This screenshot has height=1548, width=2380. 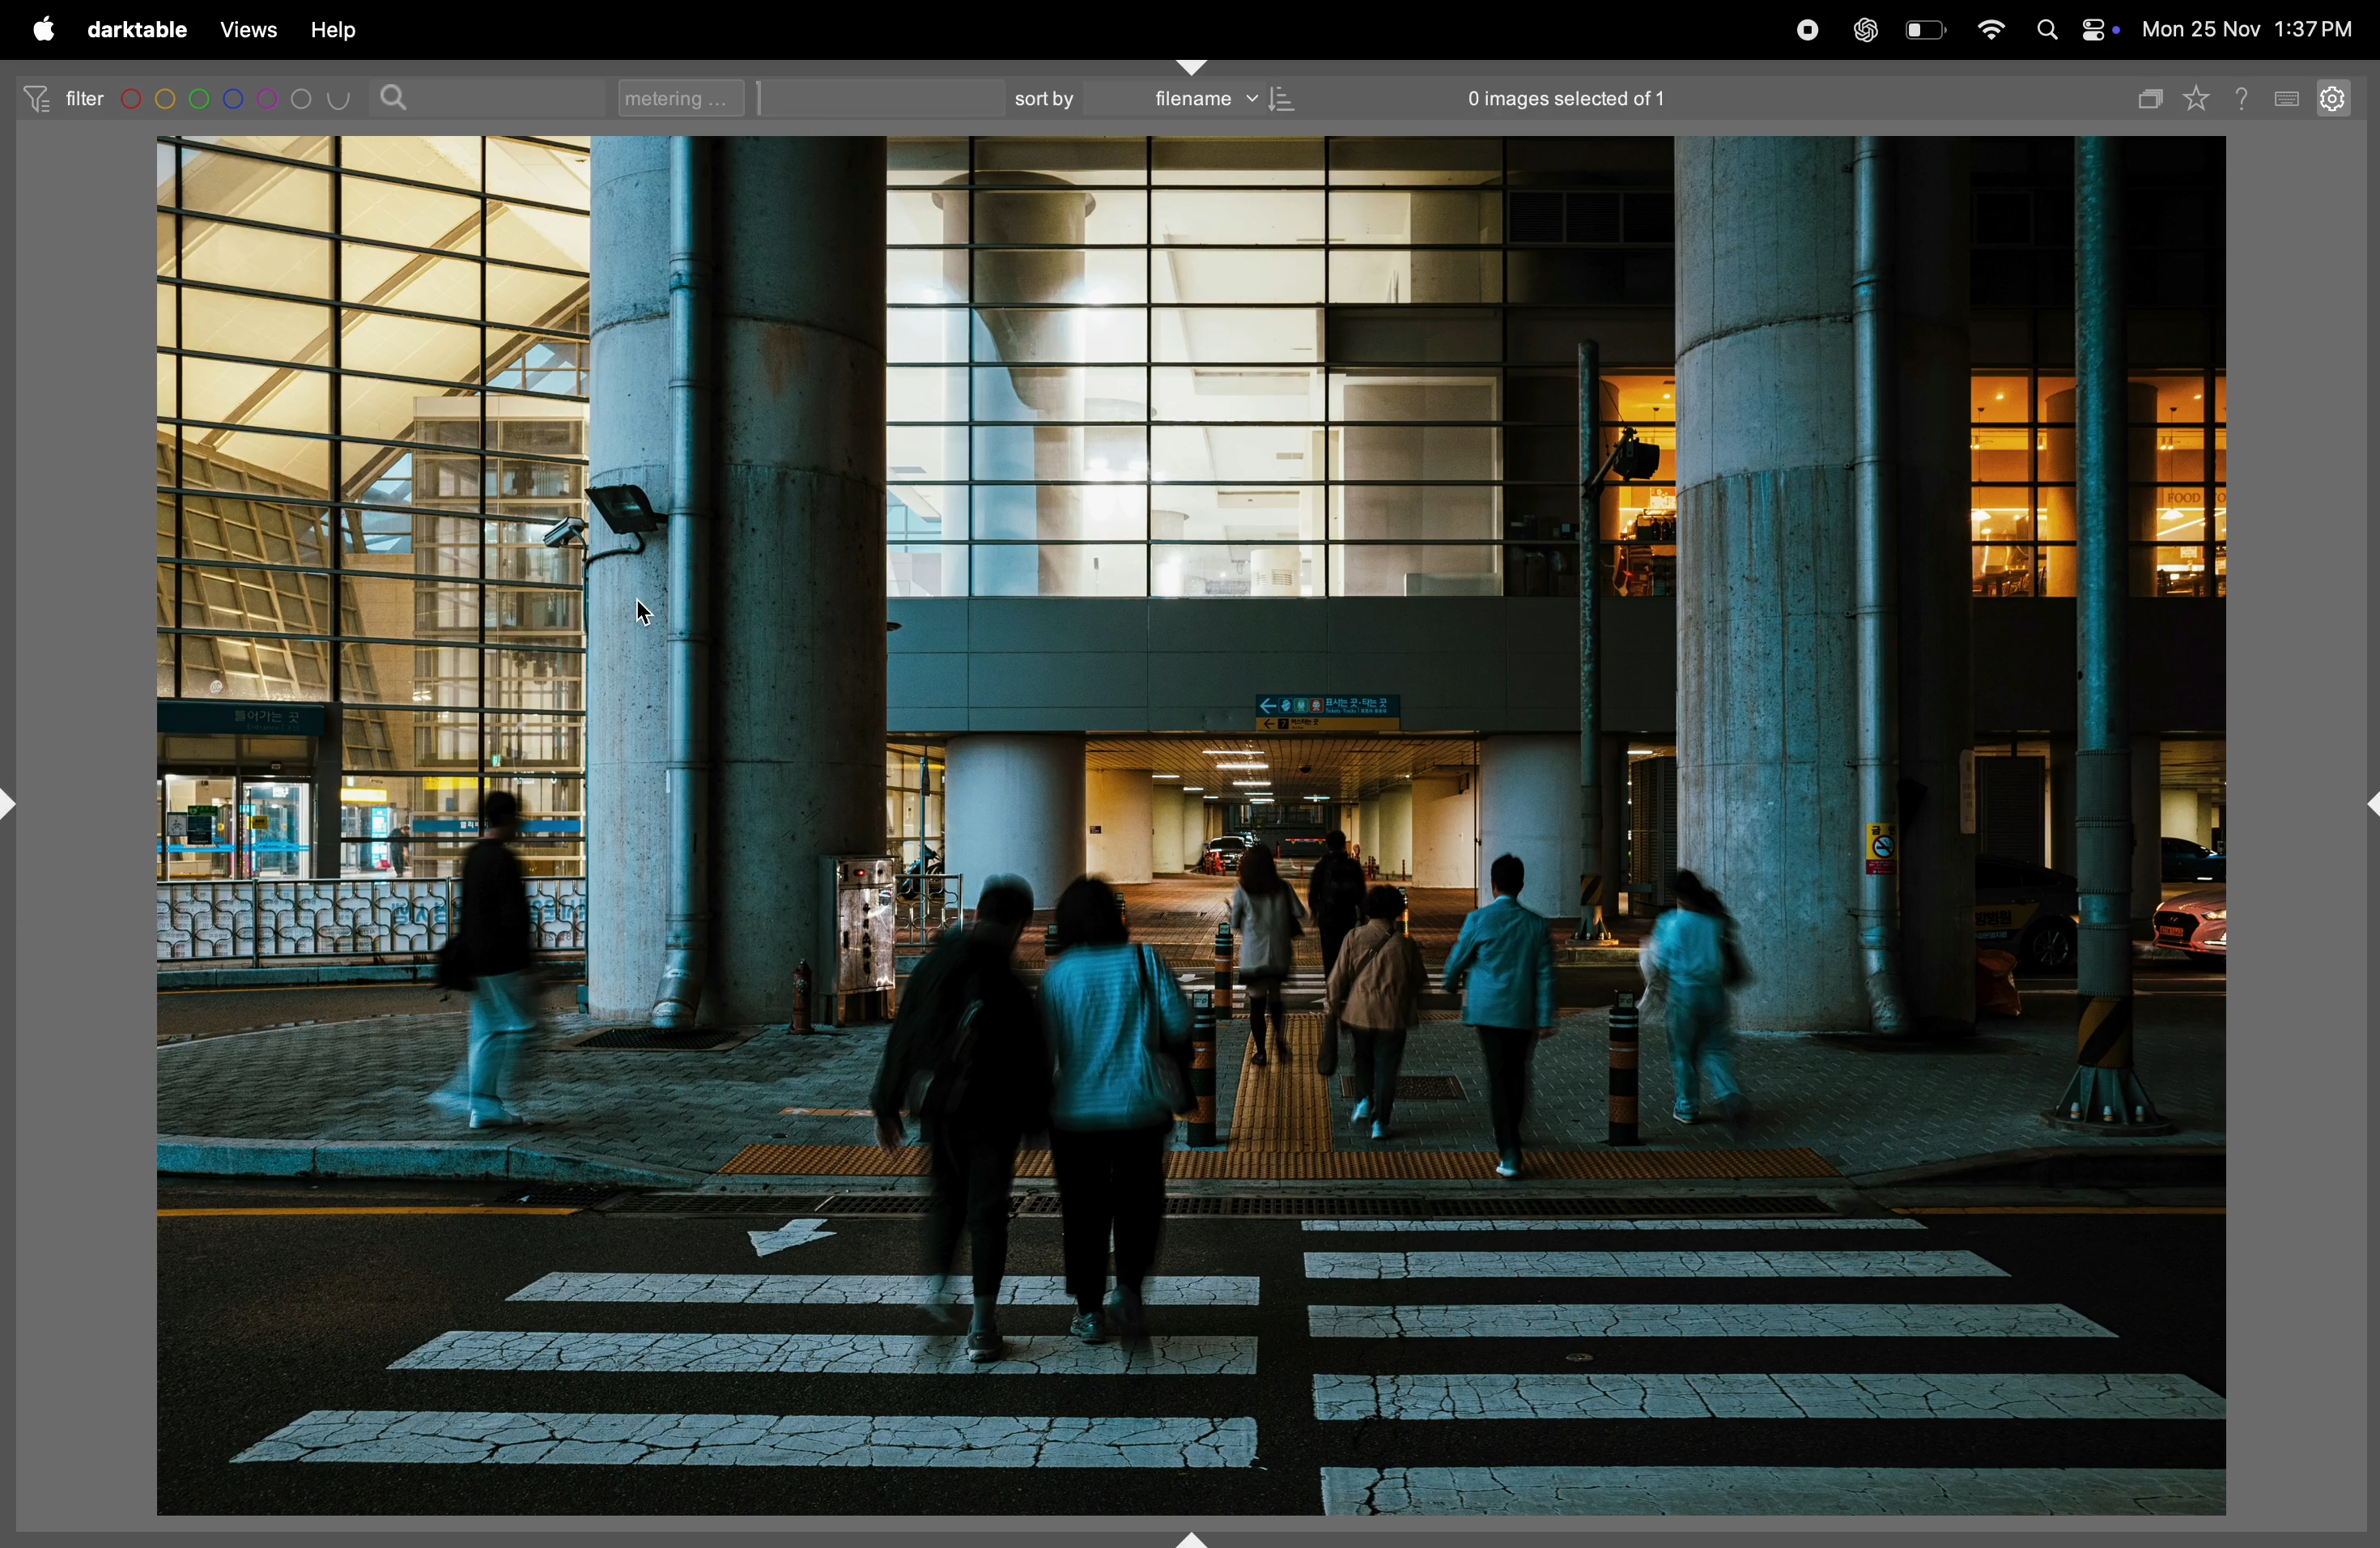 What do you see at coordinates (1226, 100) in the screenshot?
I see `file name` at bounding box center [1226, 100].